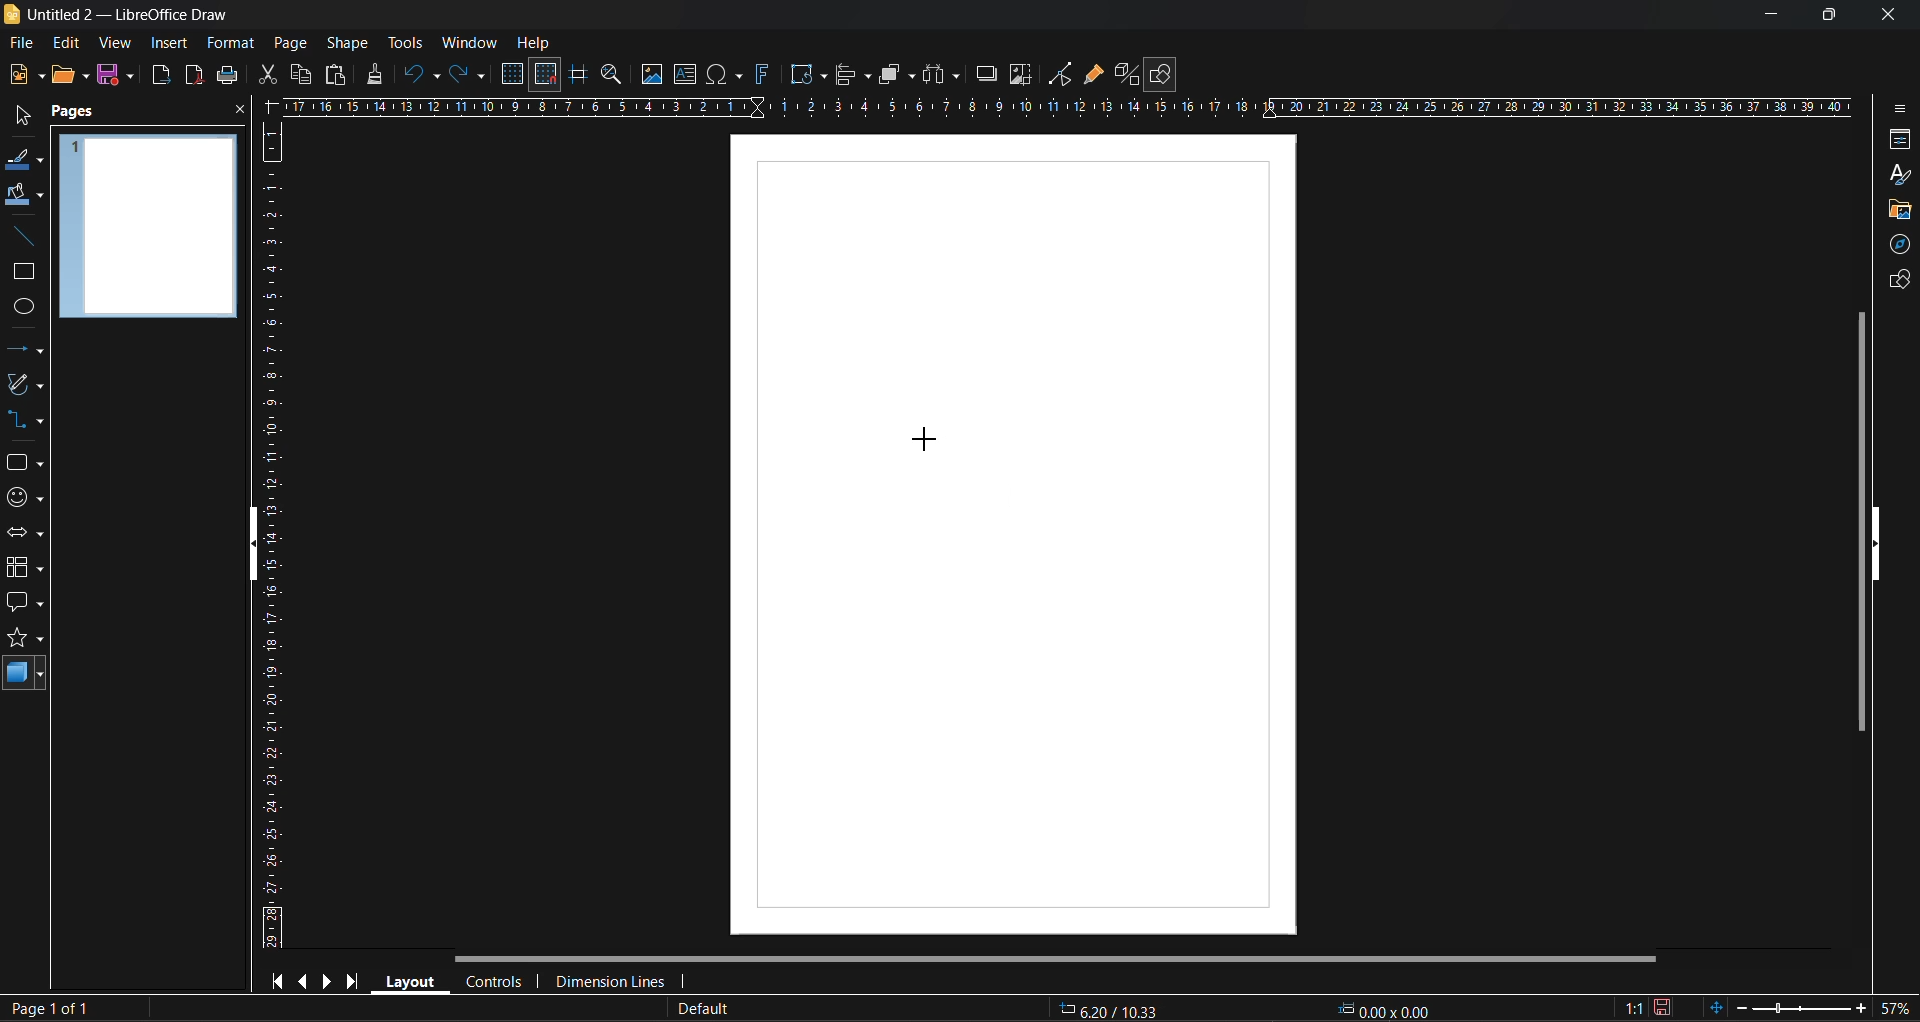 The image size is (1920, 1022). What do you see at coordinates (582, 77) in the screenshot?
I see `helplines` at bounding box center [582, 77].